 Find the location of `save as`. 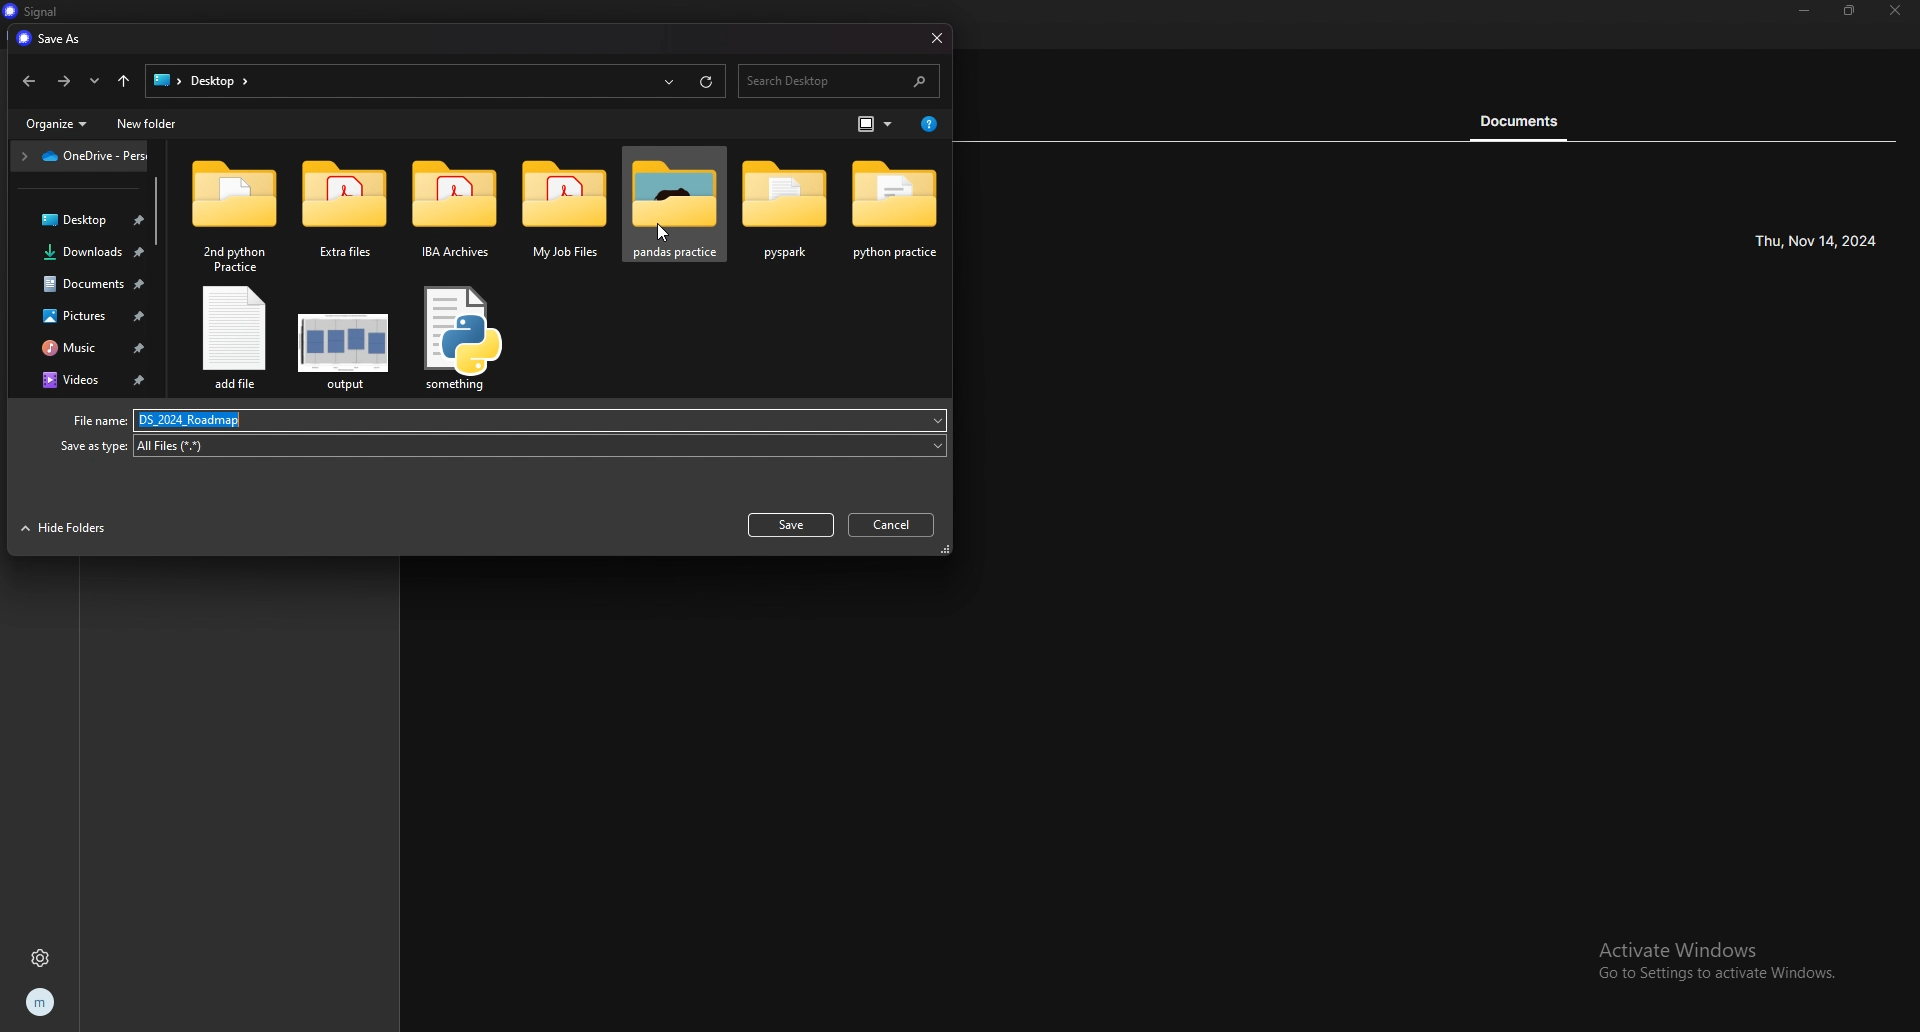

save as is located at coordinates (58, 39).